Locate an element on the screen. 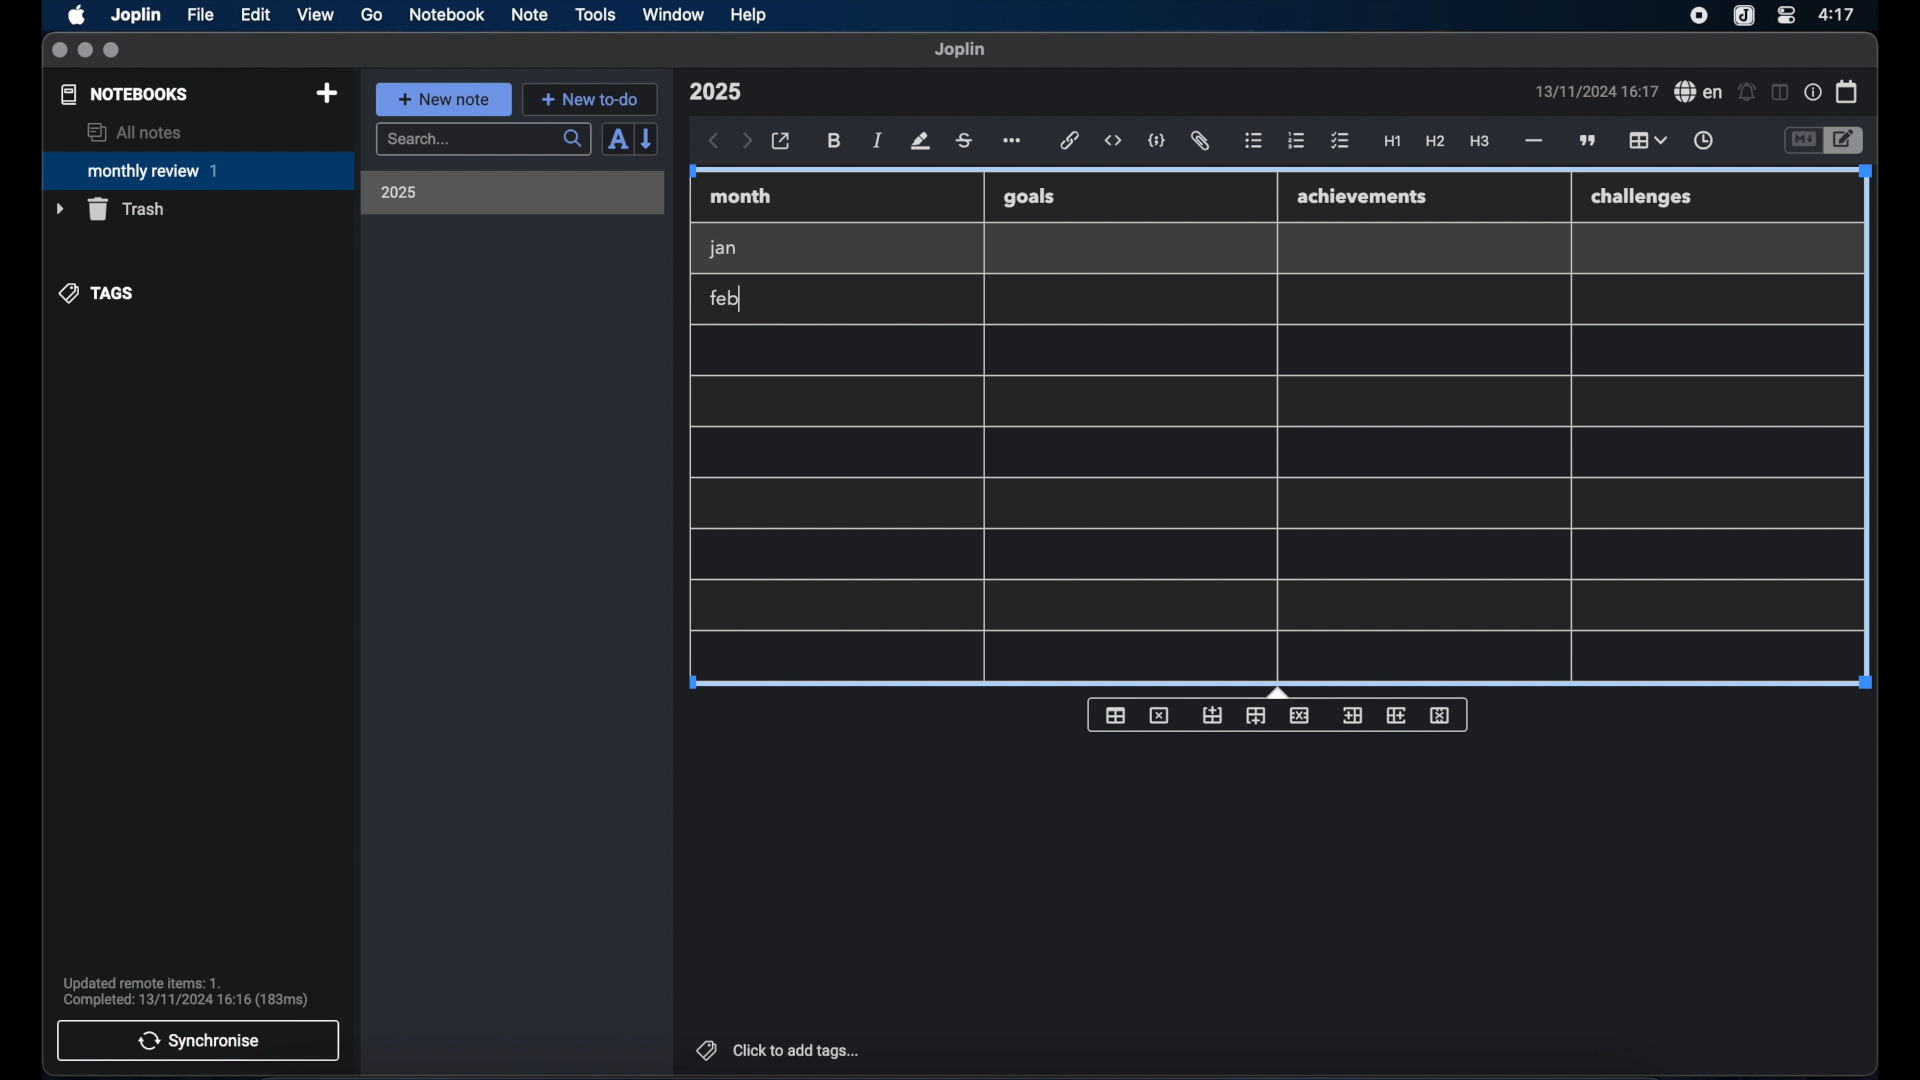 The image size is (1920, 1080). note is located at coordinates (530, 14).